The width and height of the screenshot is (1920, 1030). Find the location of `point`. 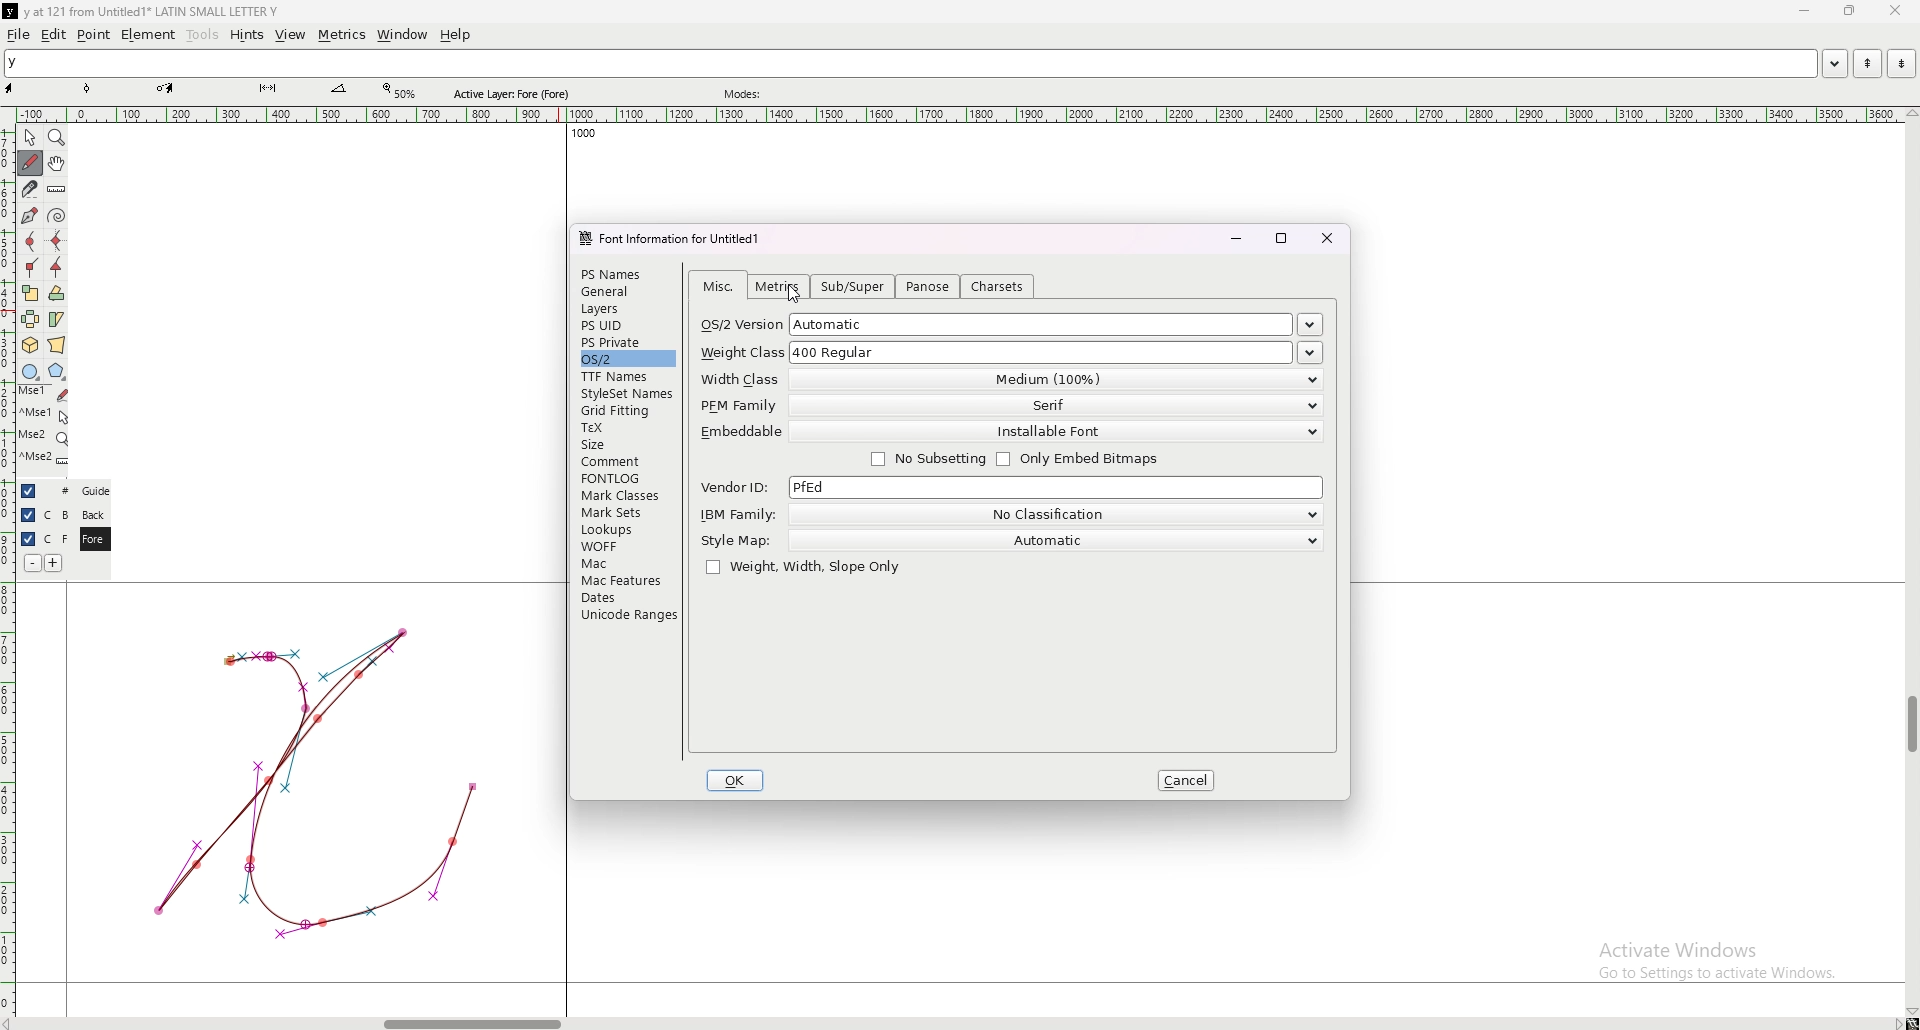

point is located at coordinates (94, 34).